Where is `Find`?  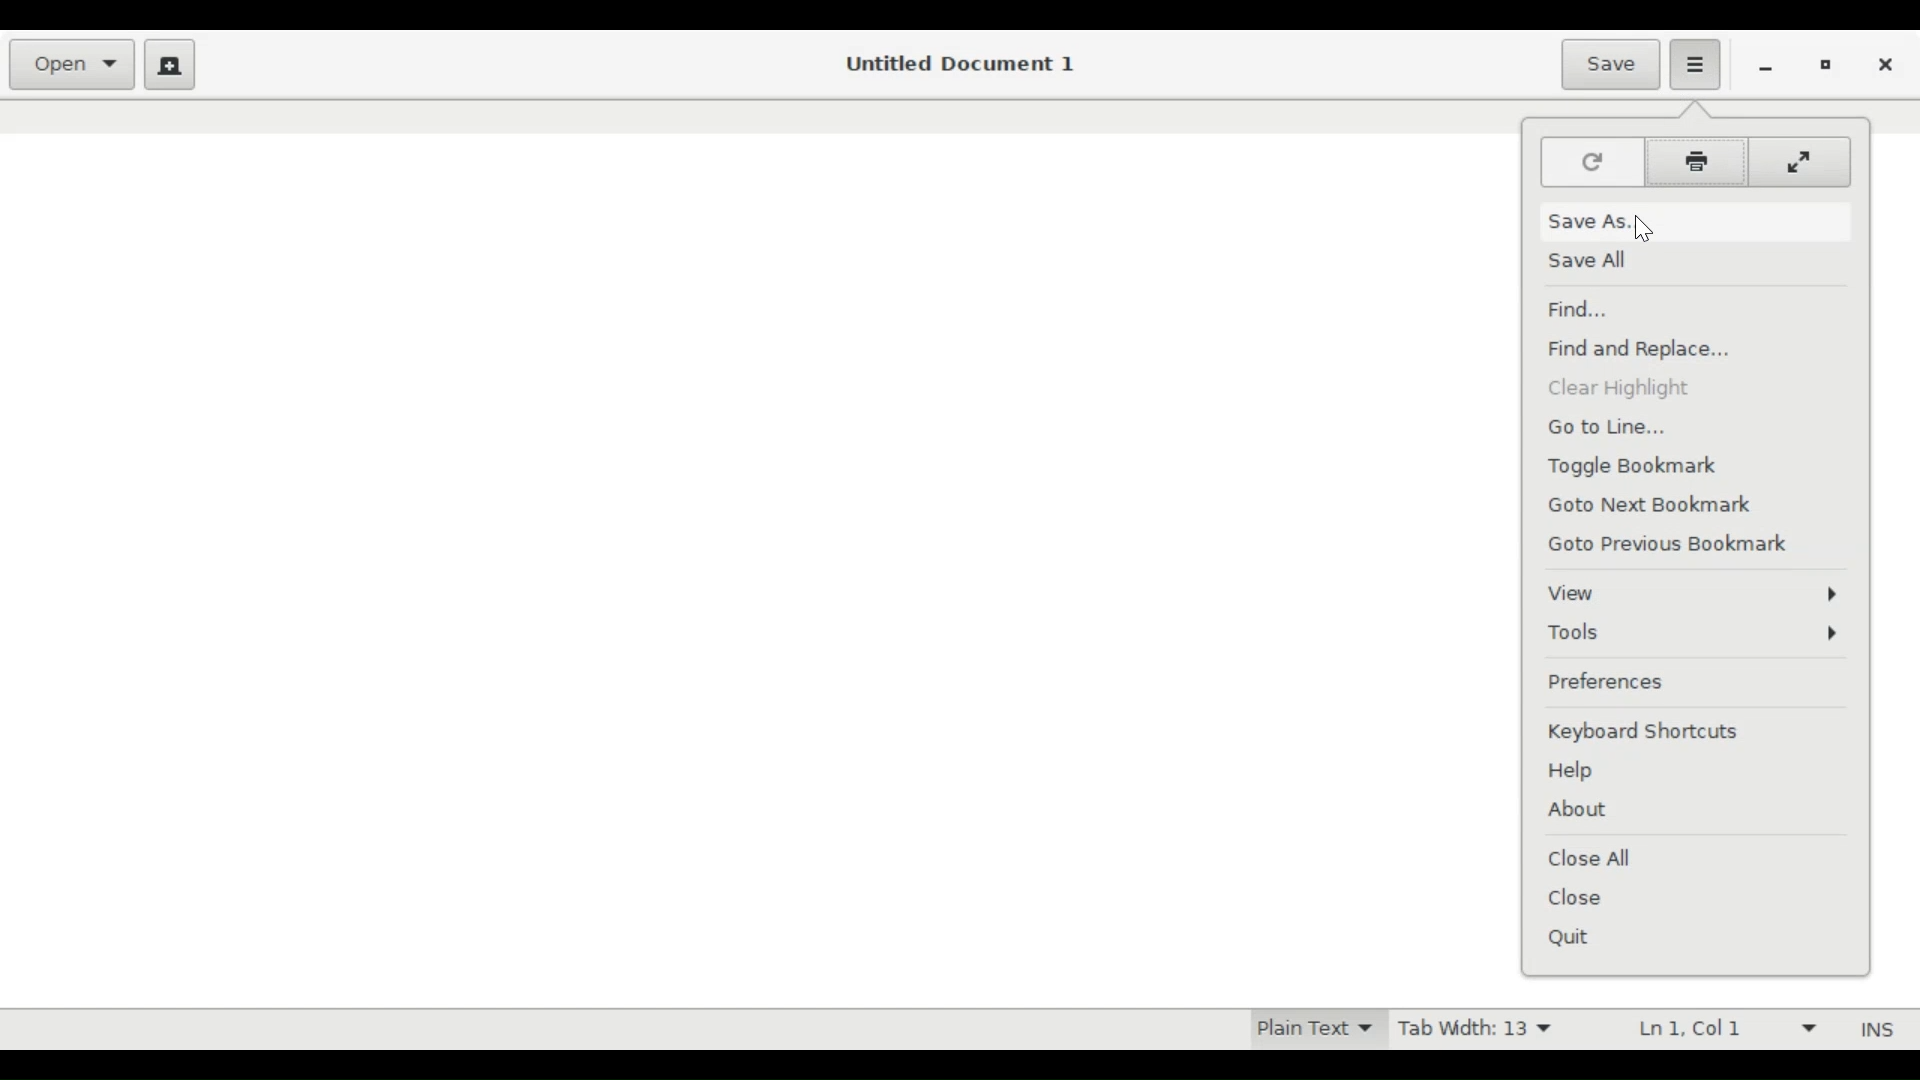 Find is located at coordinates (1586, 307).